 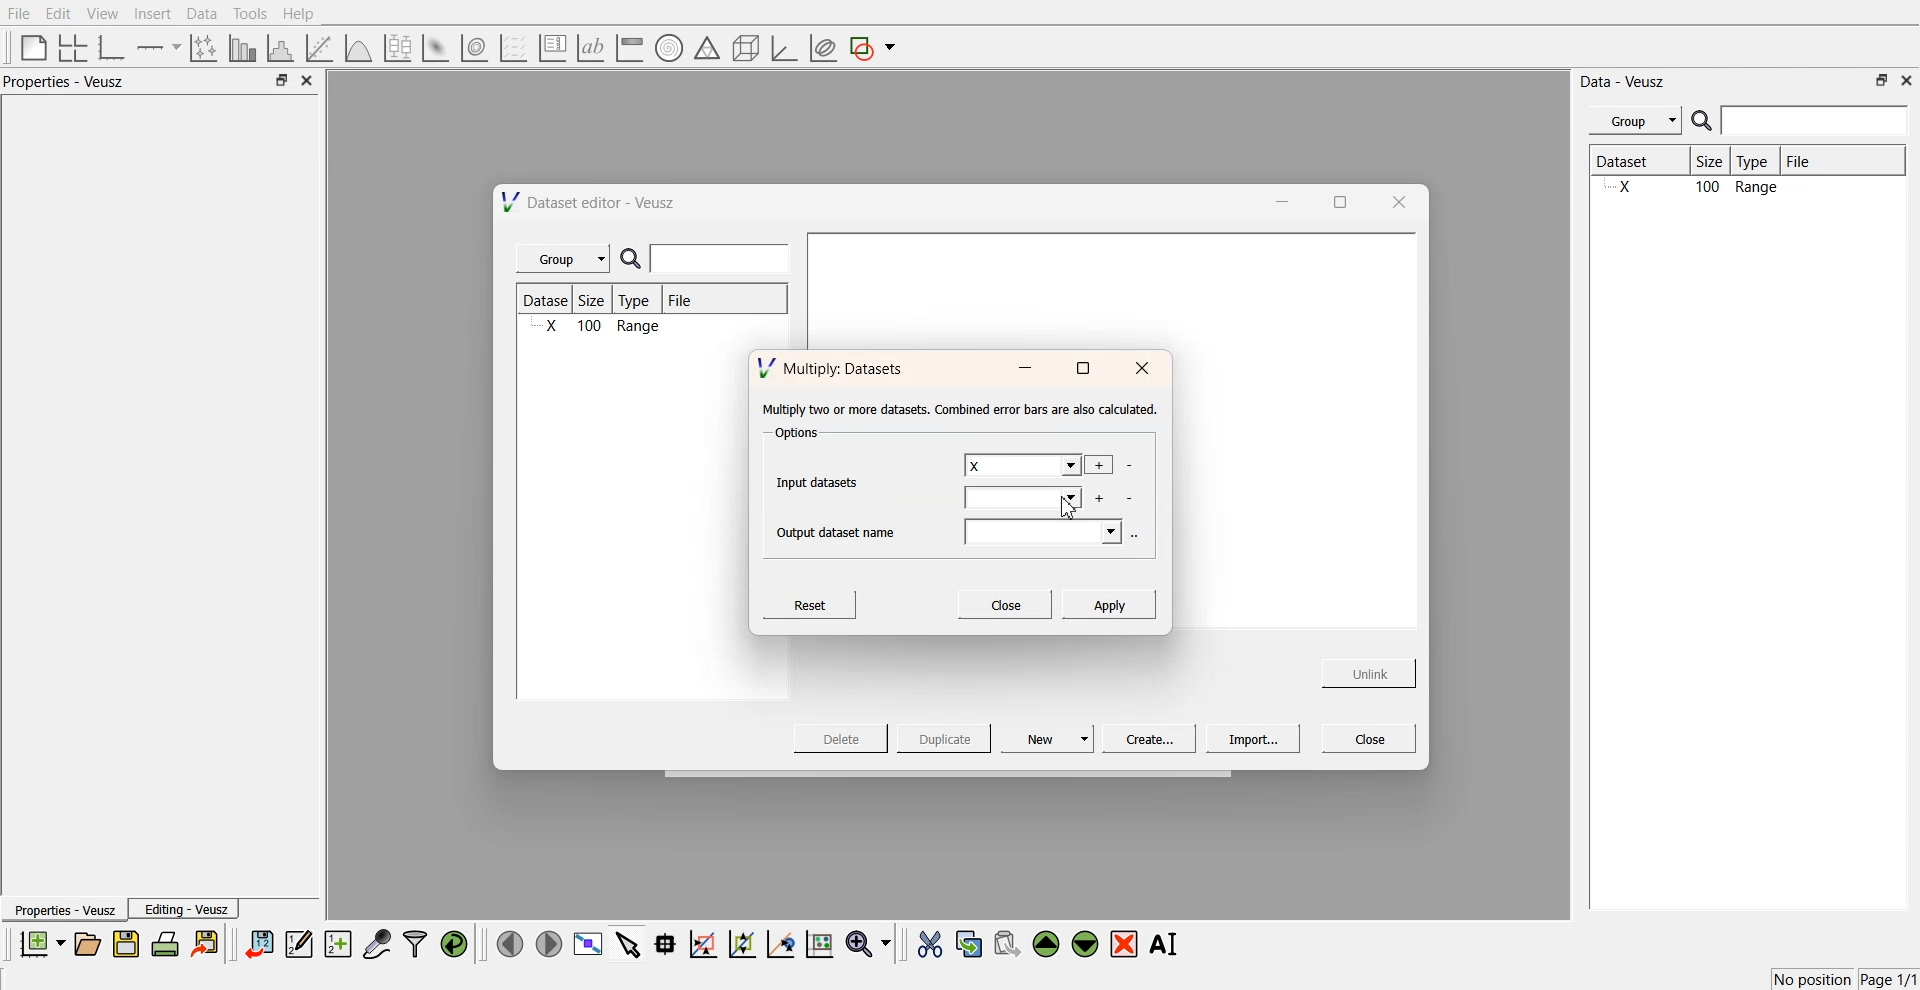 What do you see at coordinates (740, 943) in the screenshot?
I see `zoom out the graph axes` at bounding box center [740, 943].